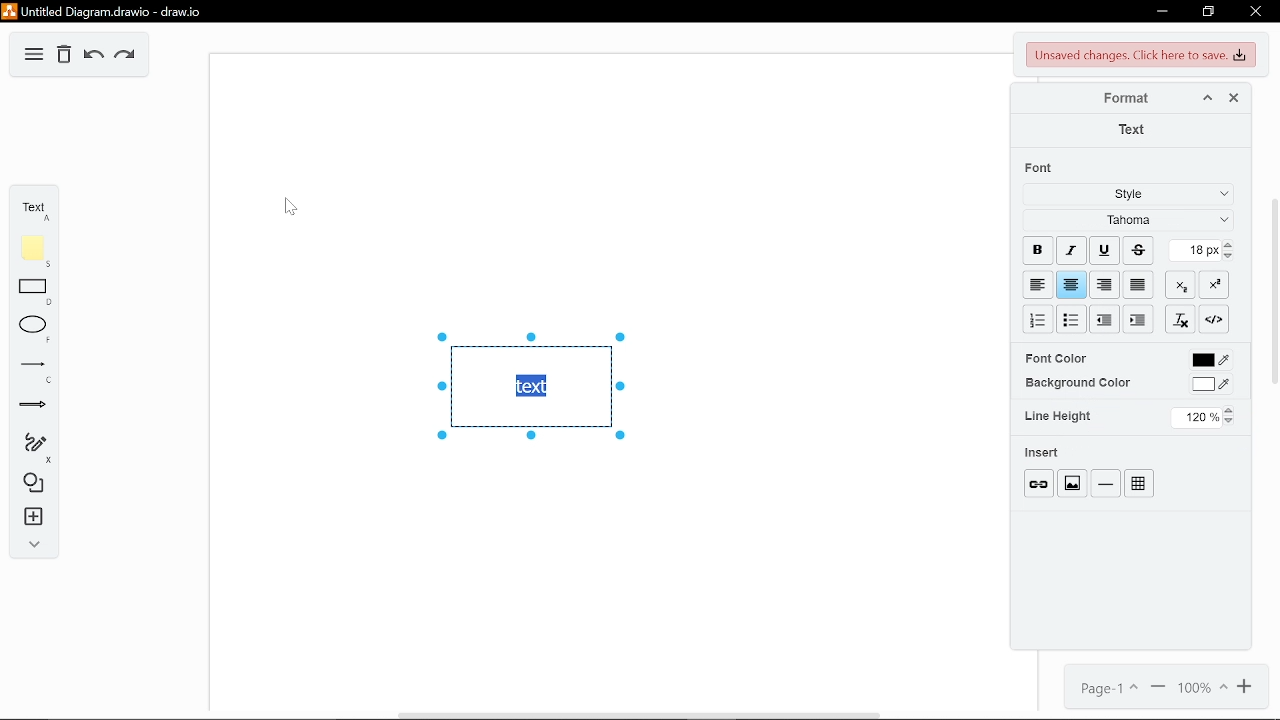 This screenshot has width=1280, height=720. Describe the element at coordinates (1036, 284) in the screenshot. I see `align left` at that location.